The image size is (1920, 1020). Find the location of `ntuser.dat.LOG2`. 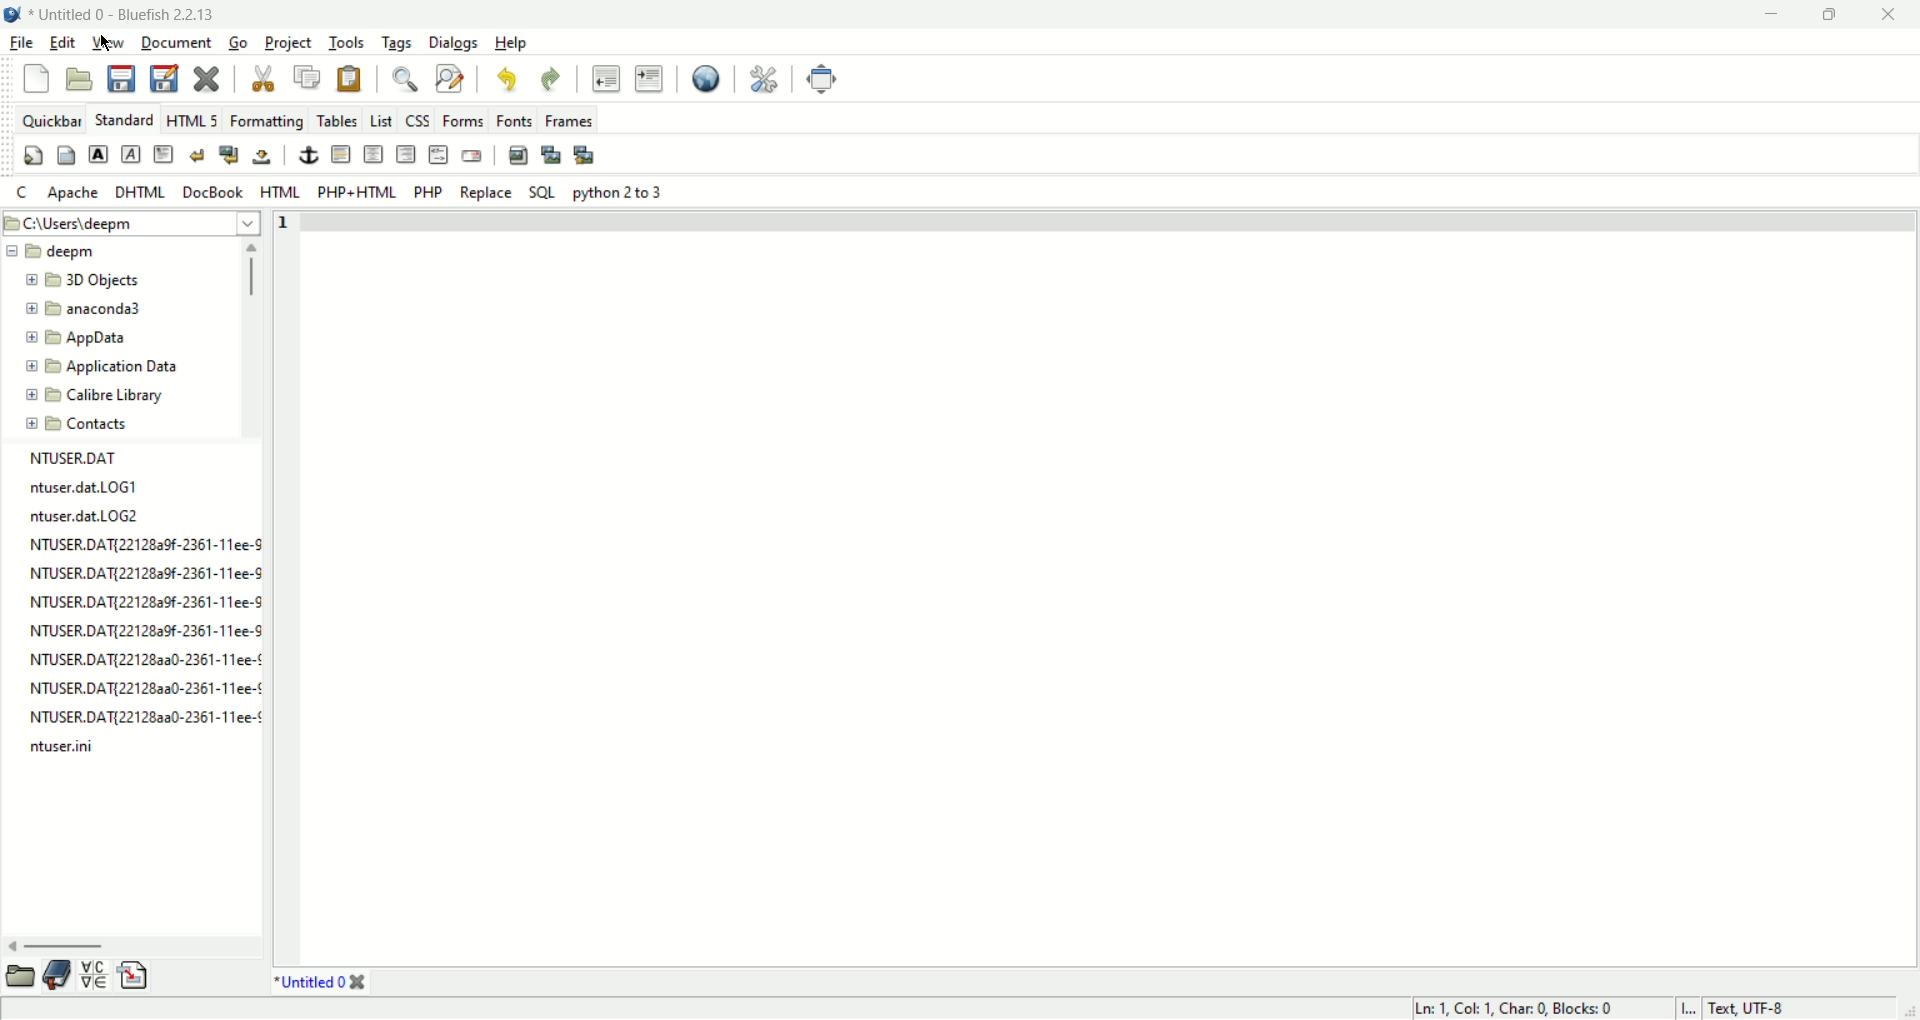

ntuser.dat.LOG2 is located at coordinates (90, 516).